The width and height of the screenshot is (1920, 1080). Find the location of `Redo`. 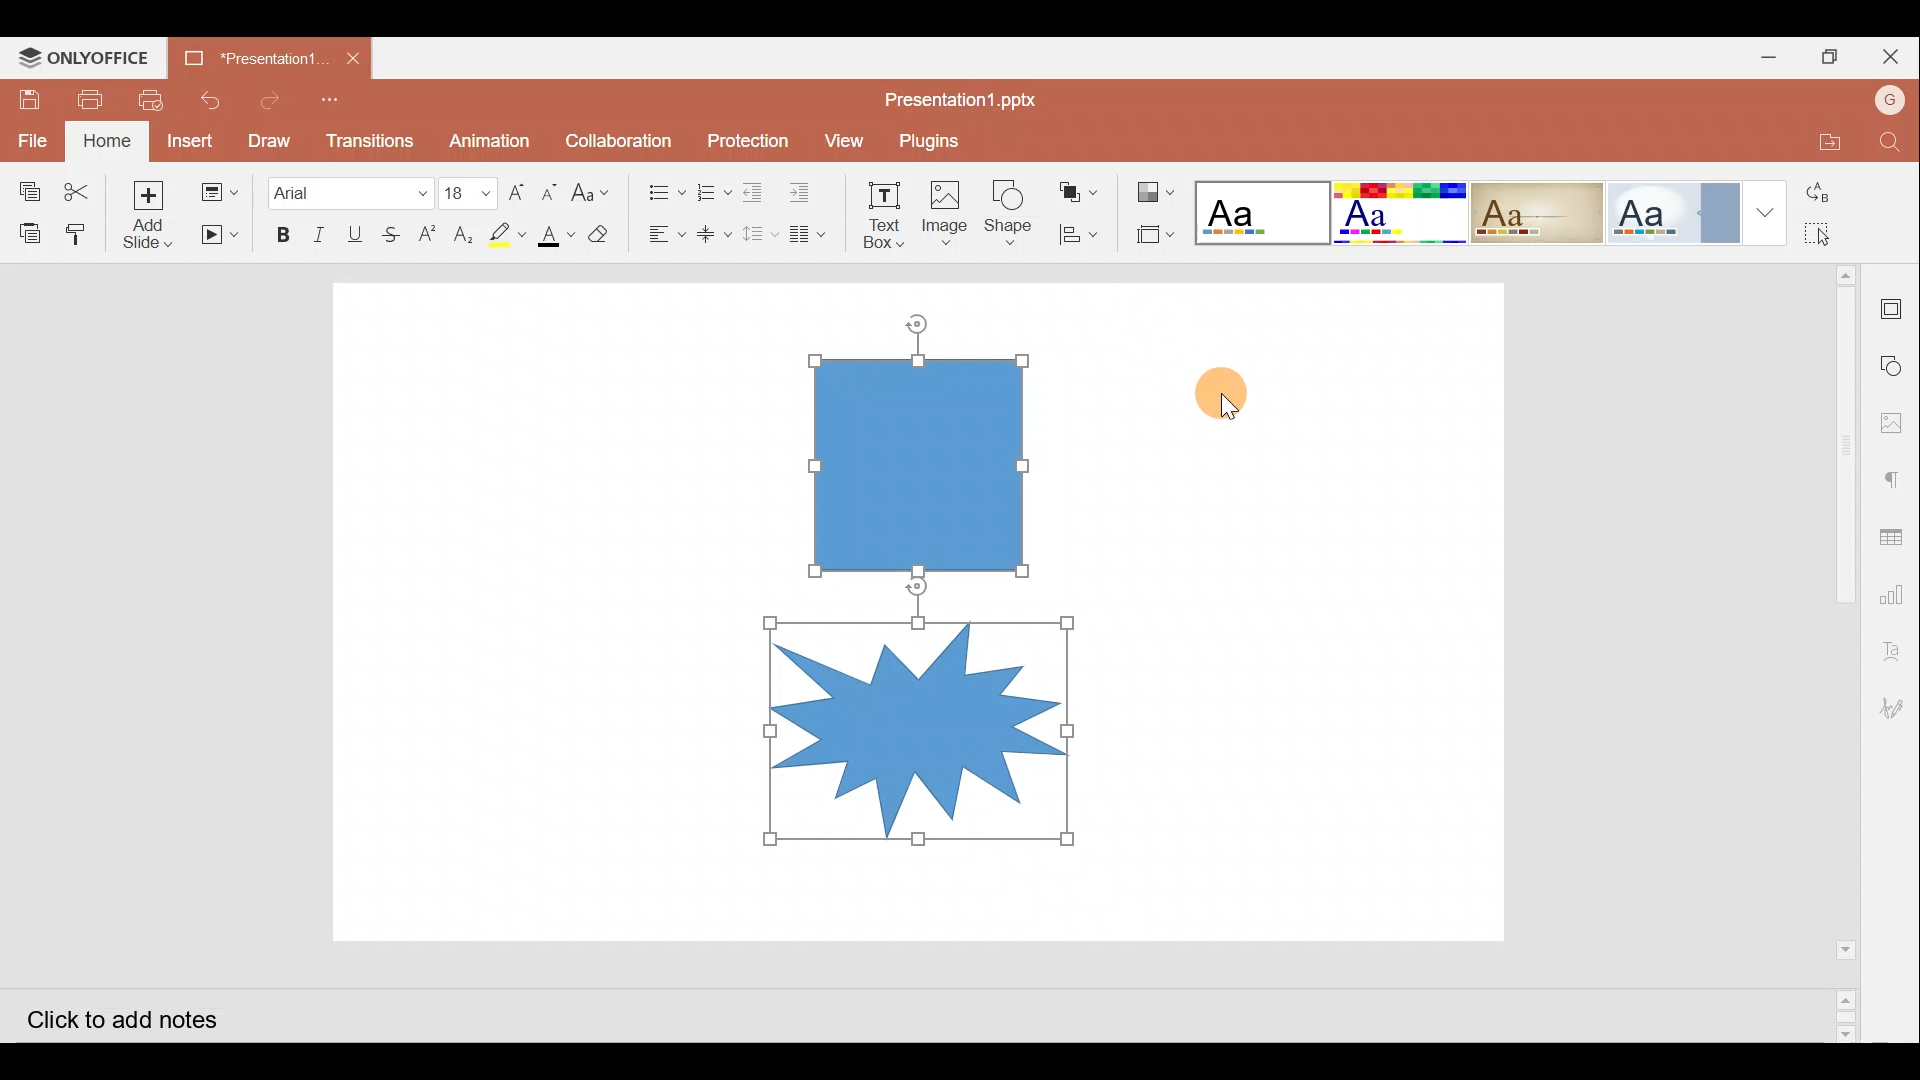

Redo is located at coordinates (268, 97).